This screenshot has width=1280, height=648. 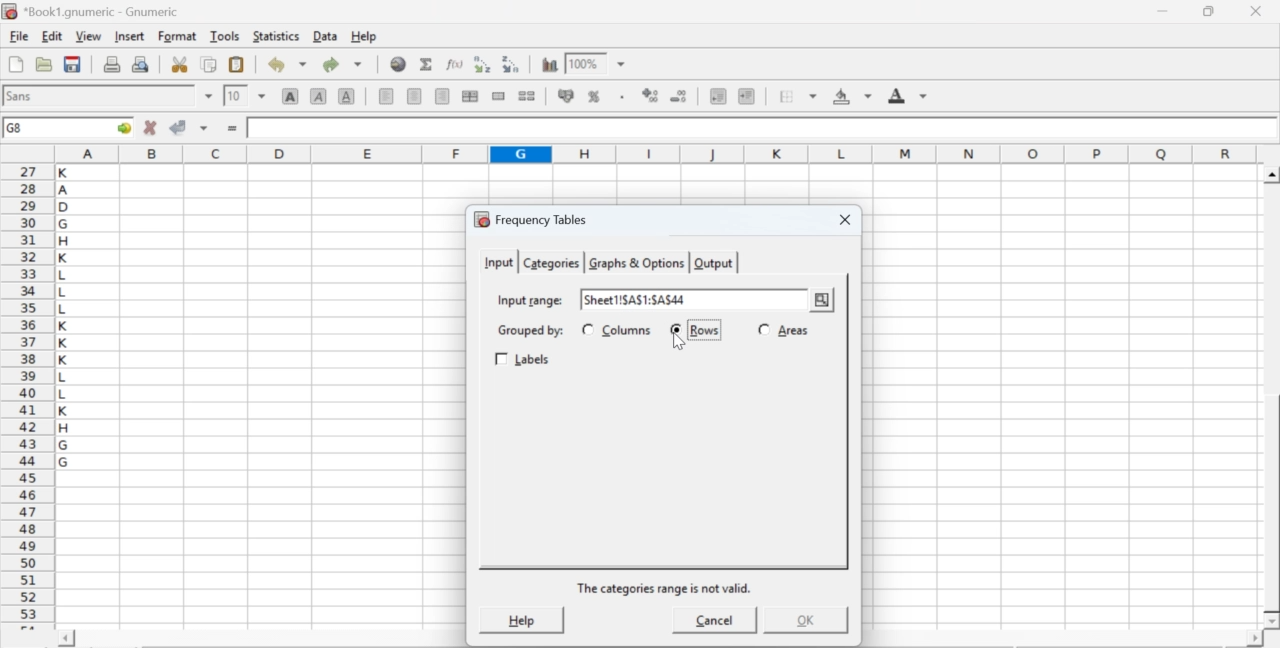 What do you see at coordinates (908, 95) in the screenshot?
I see `foreground` at bounding box center [908, 95].